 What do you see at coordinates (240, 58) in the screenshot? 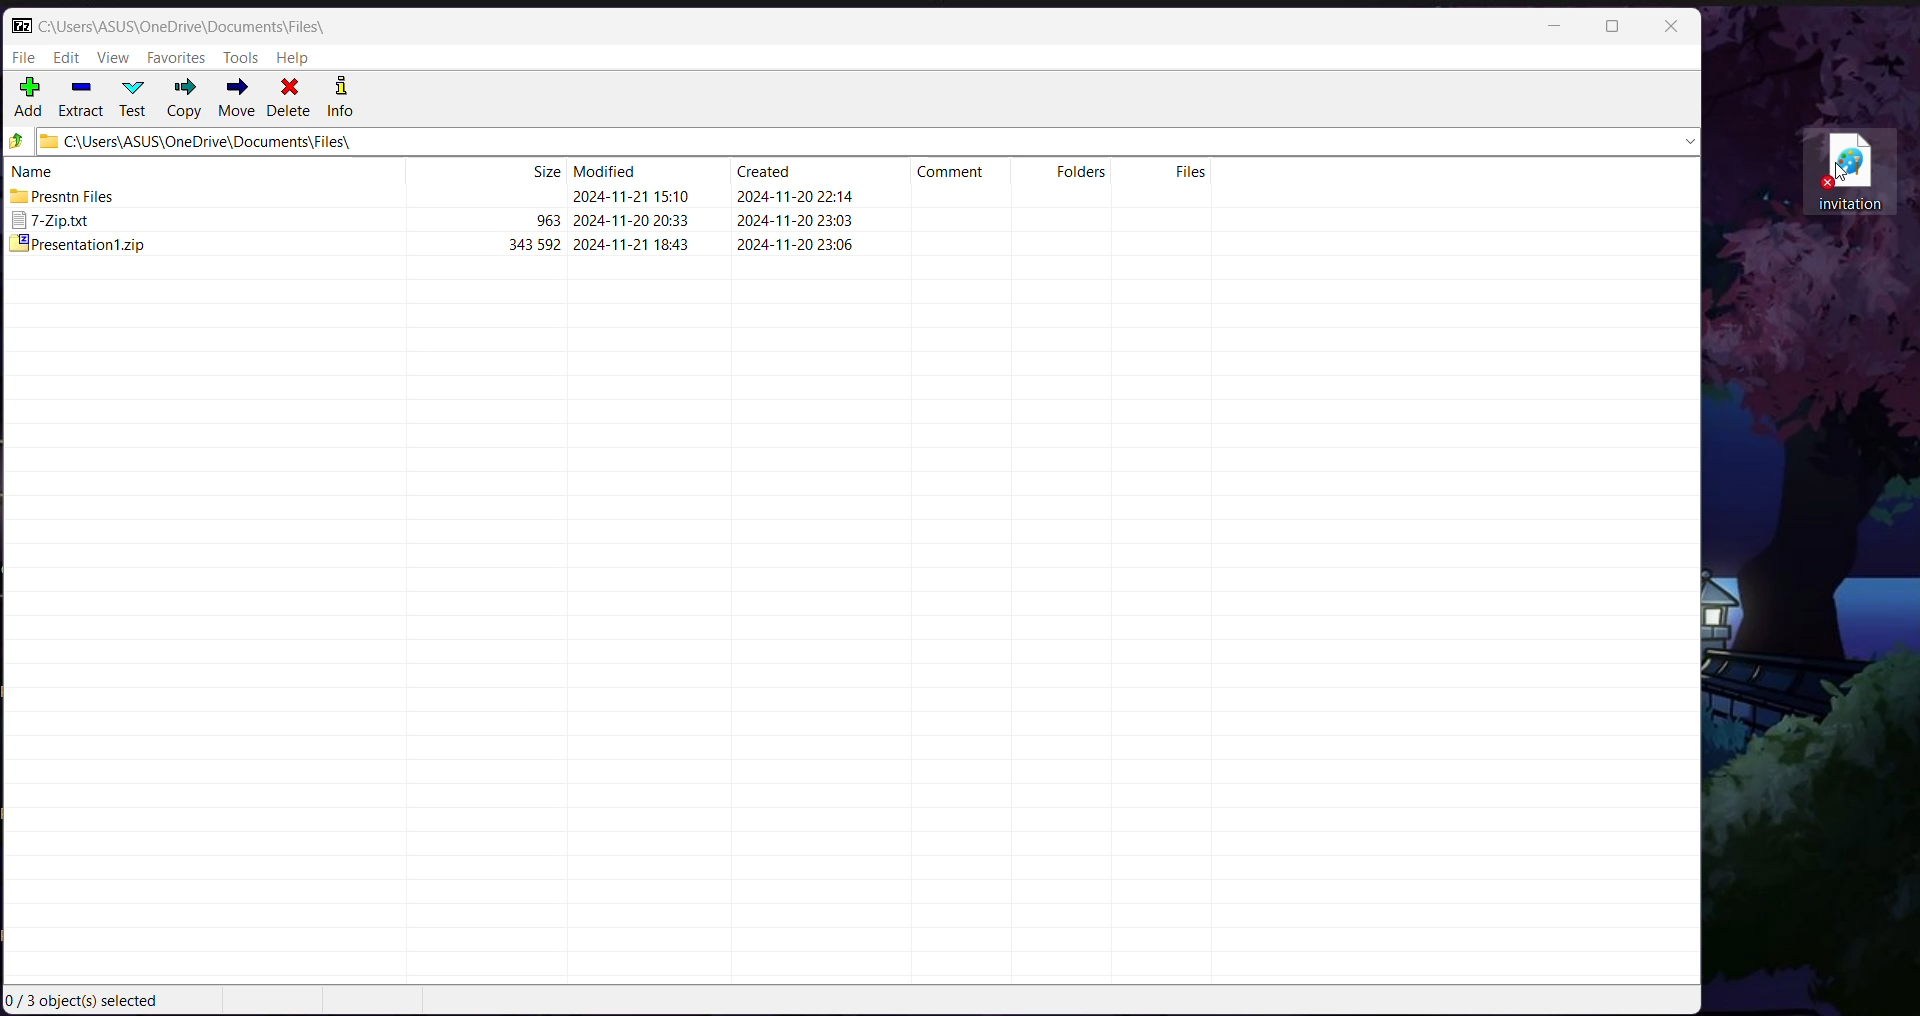
I see `Tools` at bounding box center [240, 58].